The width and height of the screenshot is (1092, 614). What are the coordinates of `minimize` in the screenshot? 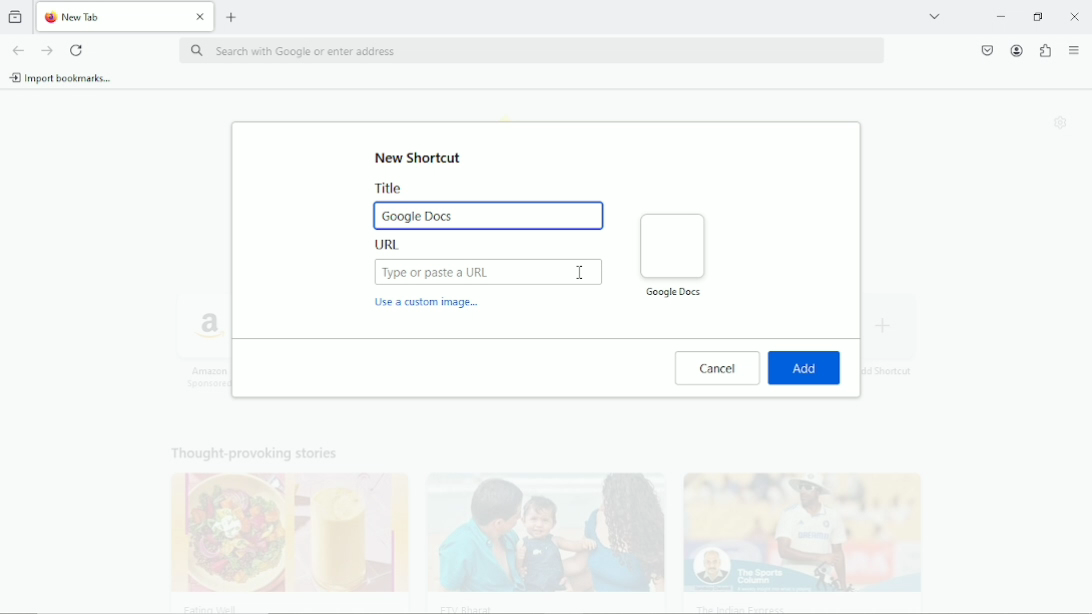 It's located at (999, 17).